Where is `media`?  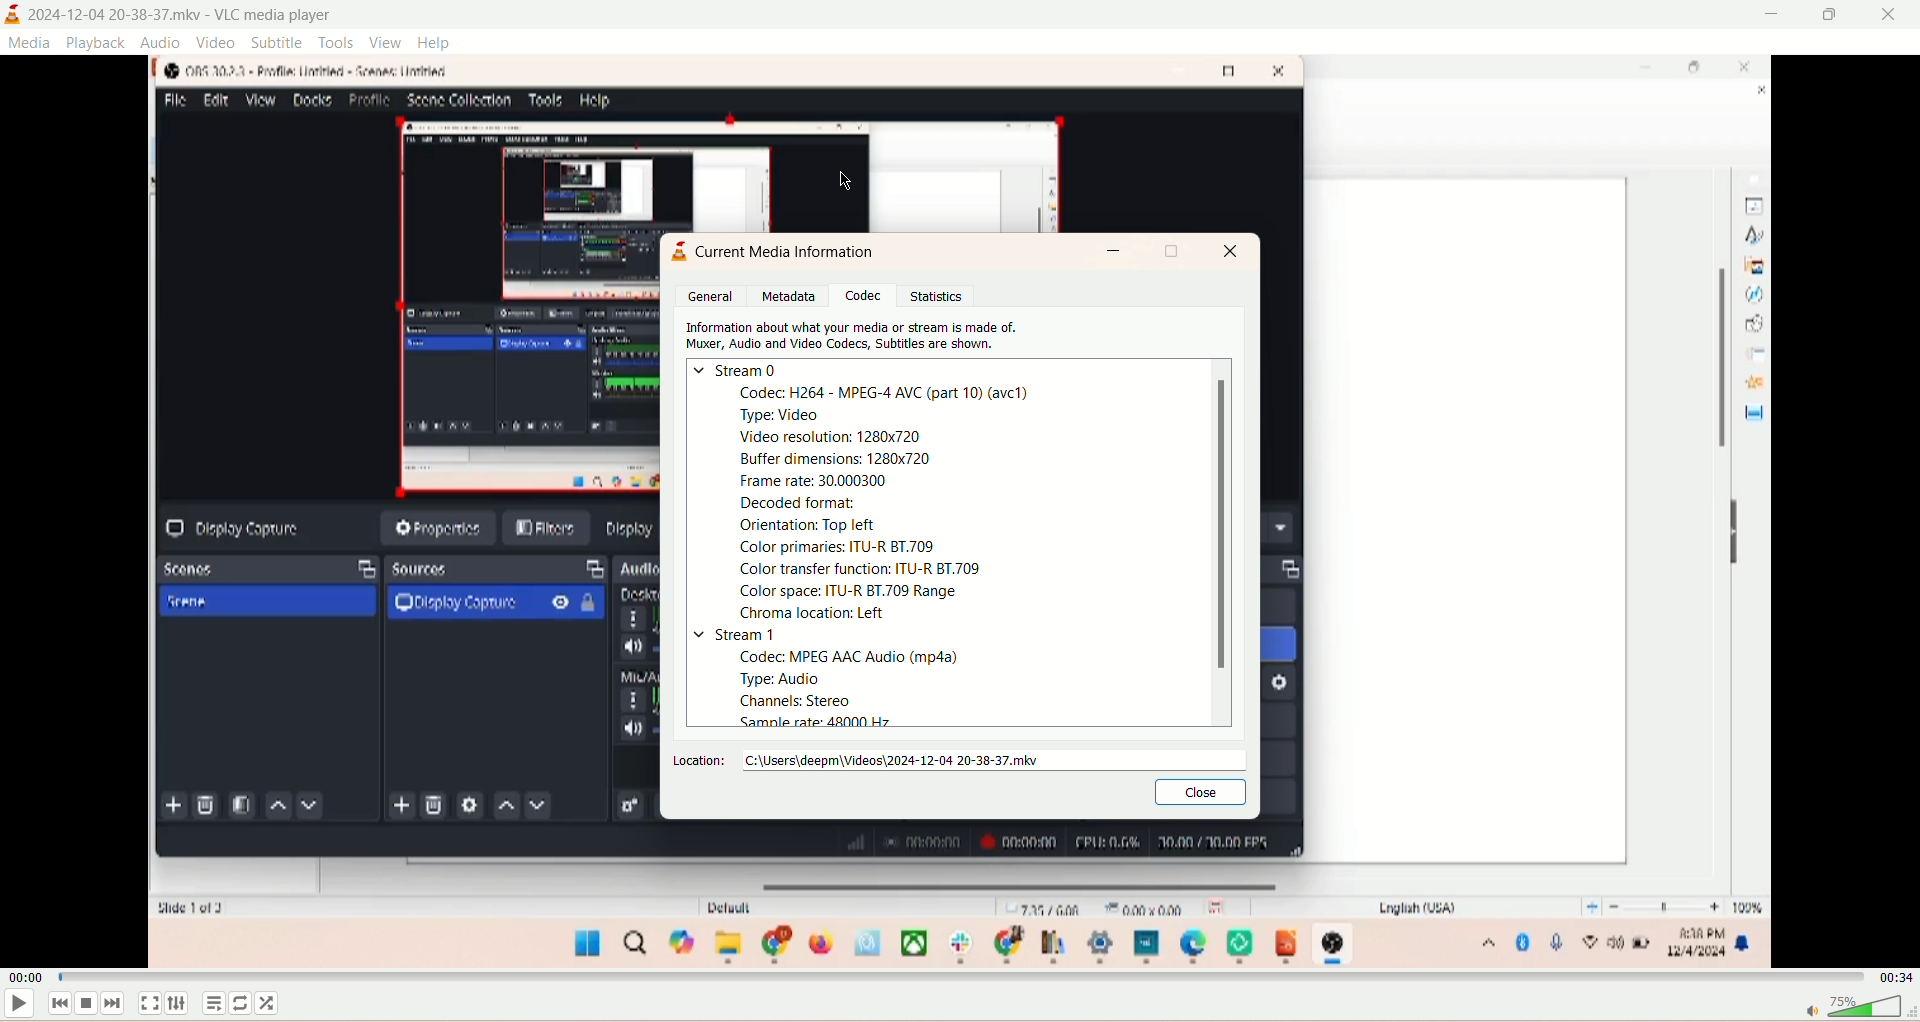 media is located at coordinates (31, 45).